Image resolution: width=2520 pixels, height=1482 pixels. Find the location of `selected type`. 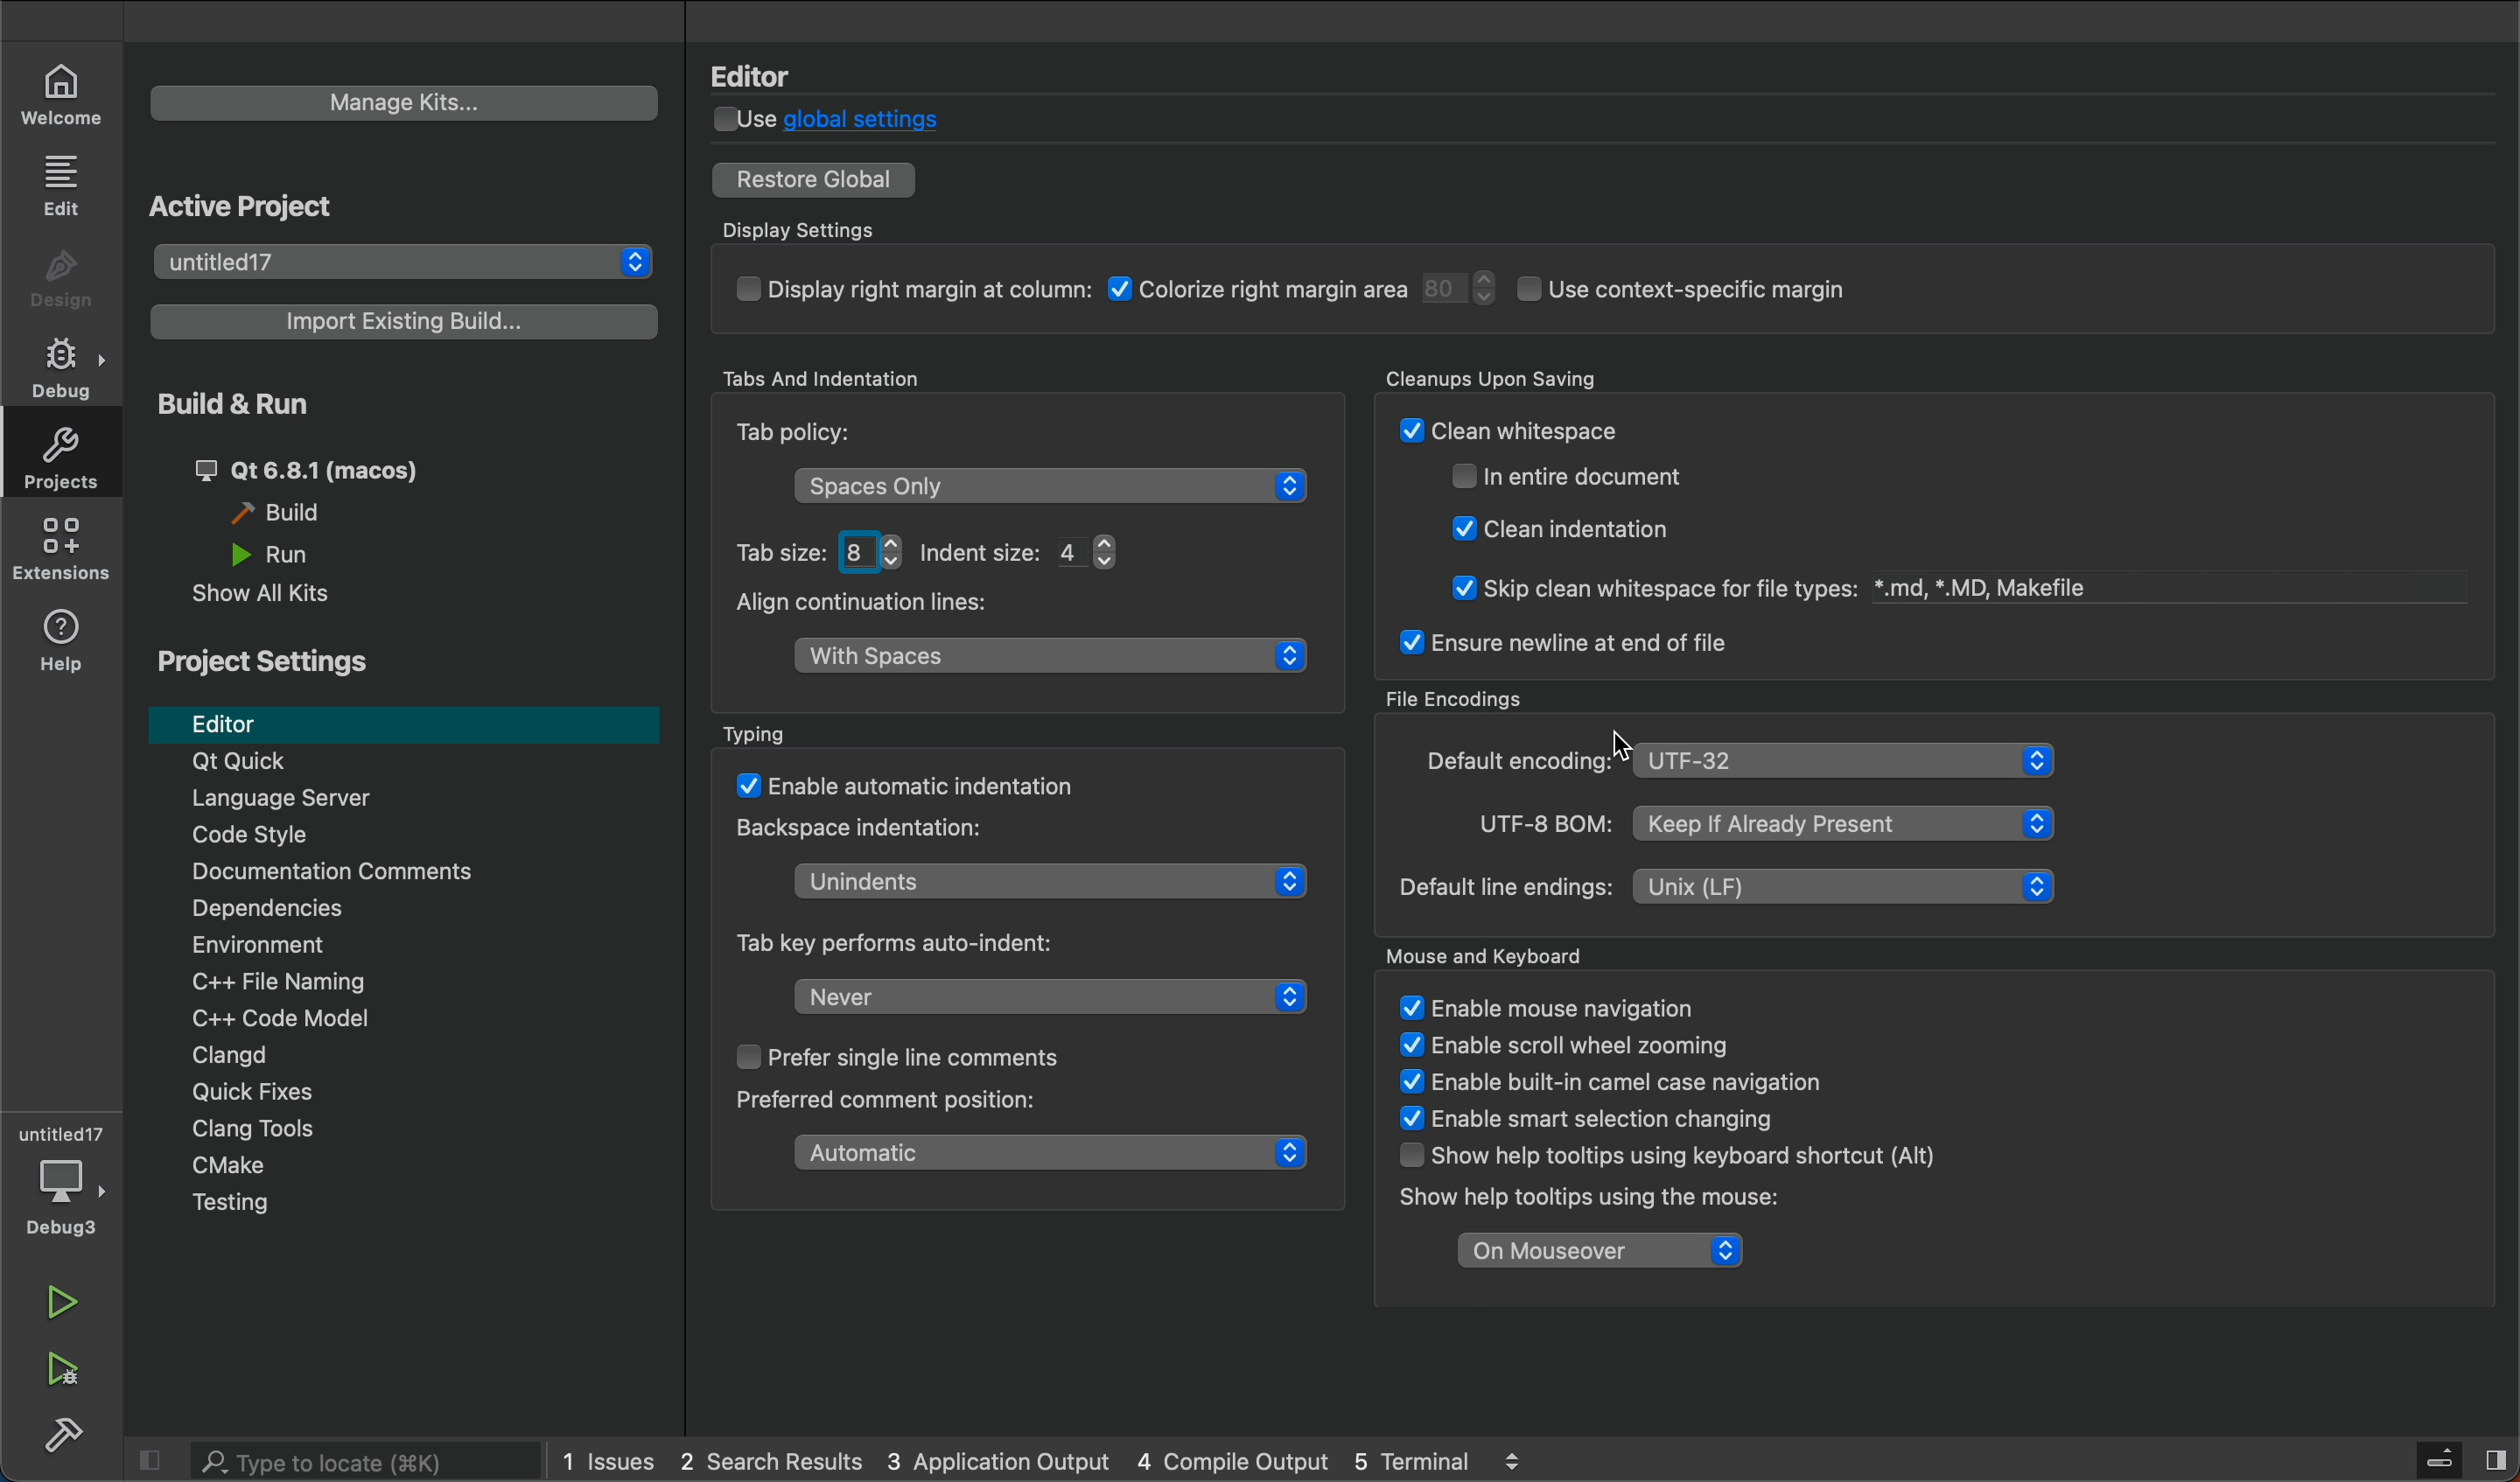

selected type is located at coordinates (1851, 761).